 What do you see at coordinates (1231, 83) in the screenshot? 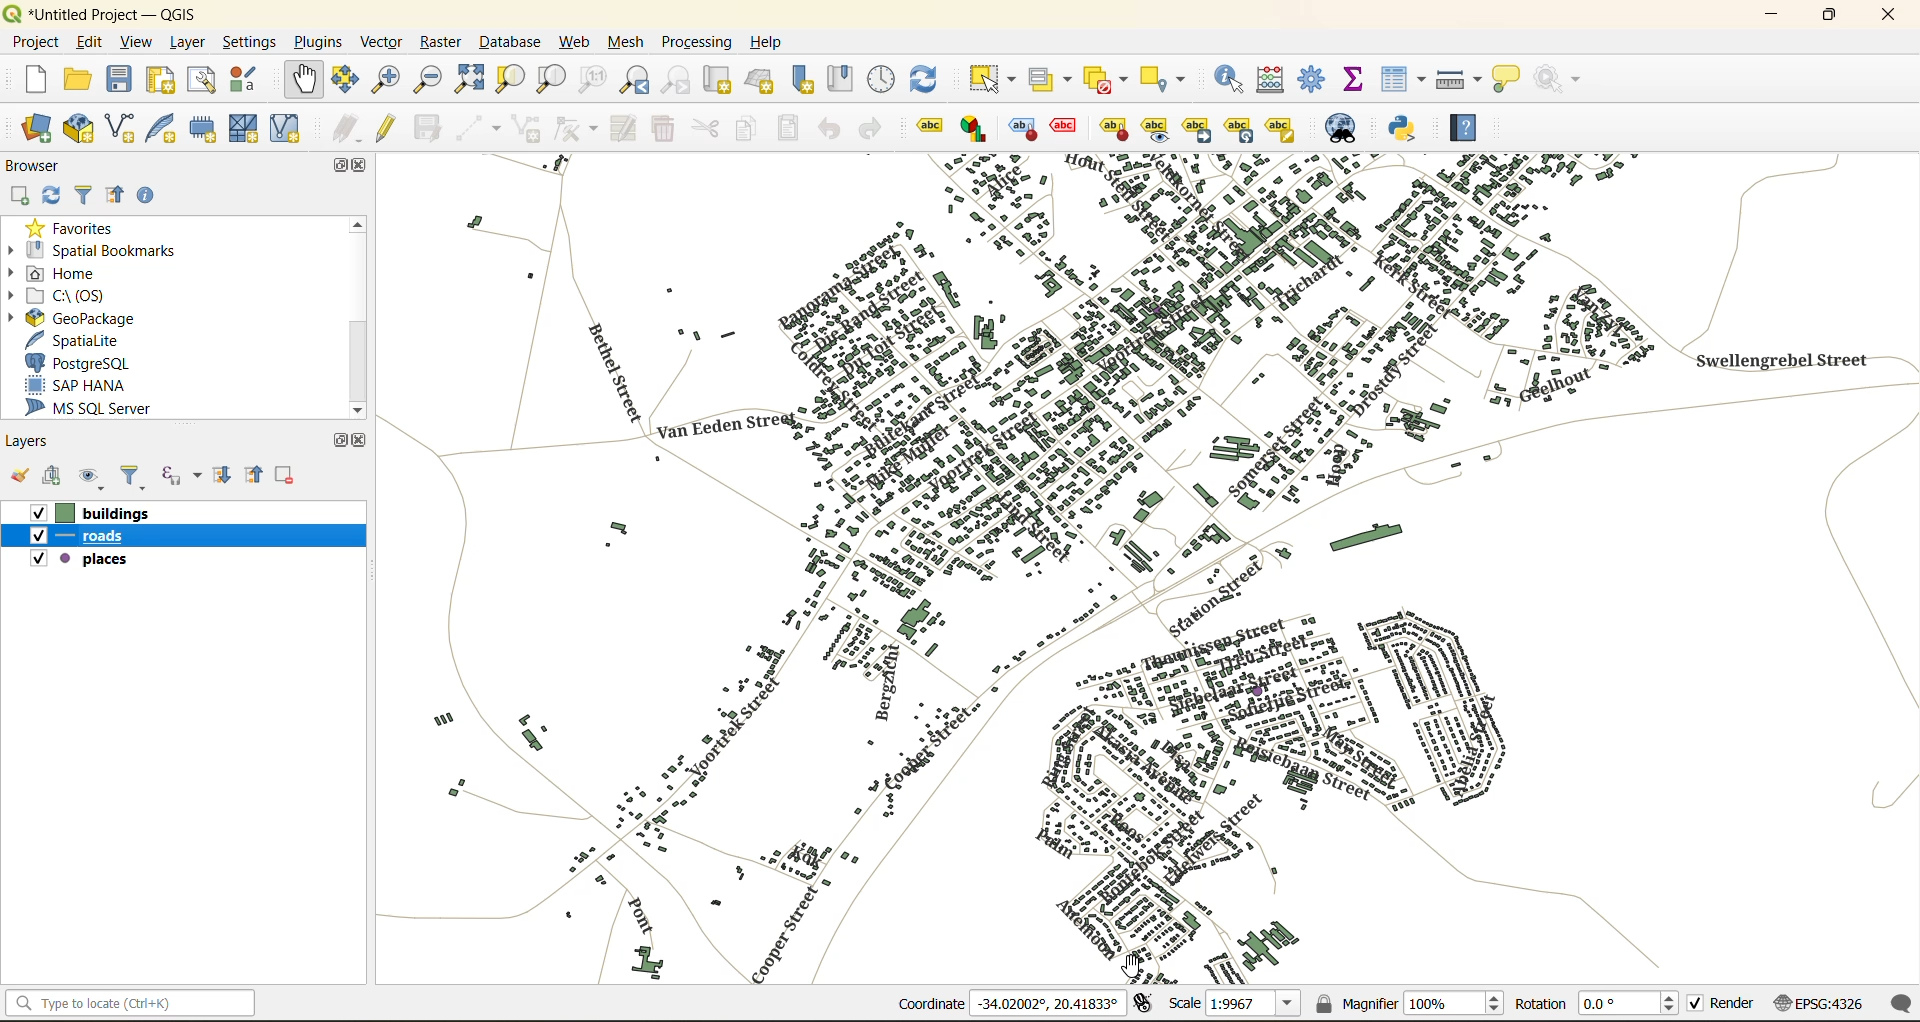
I see `identify features` at bounding box center [1231, 83].